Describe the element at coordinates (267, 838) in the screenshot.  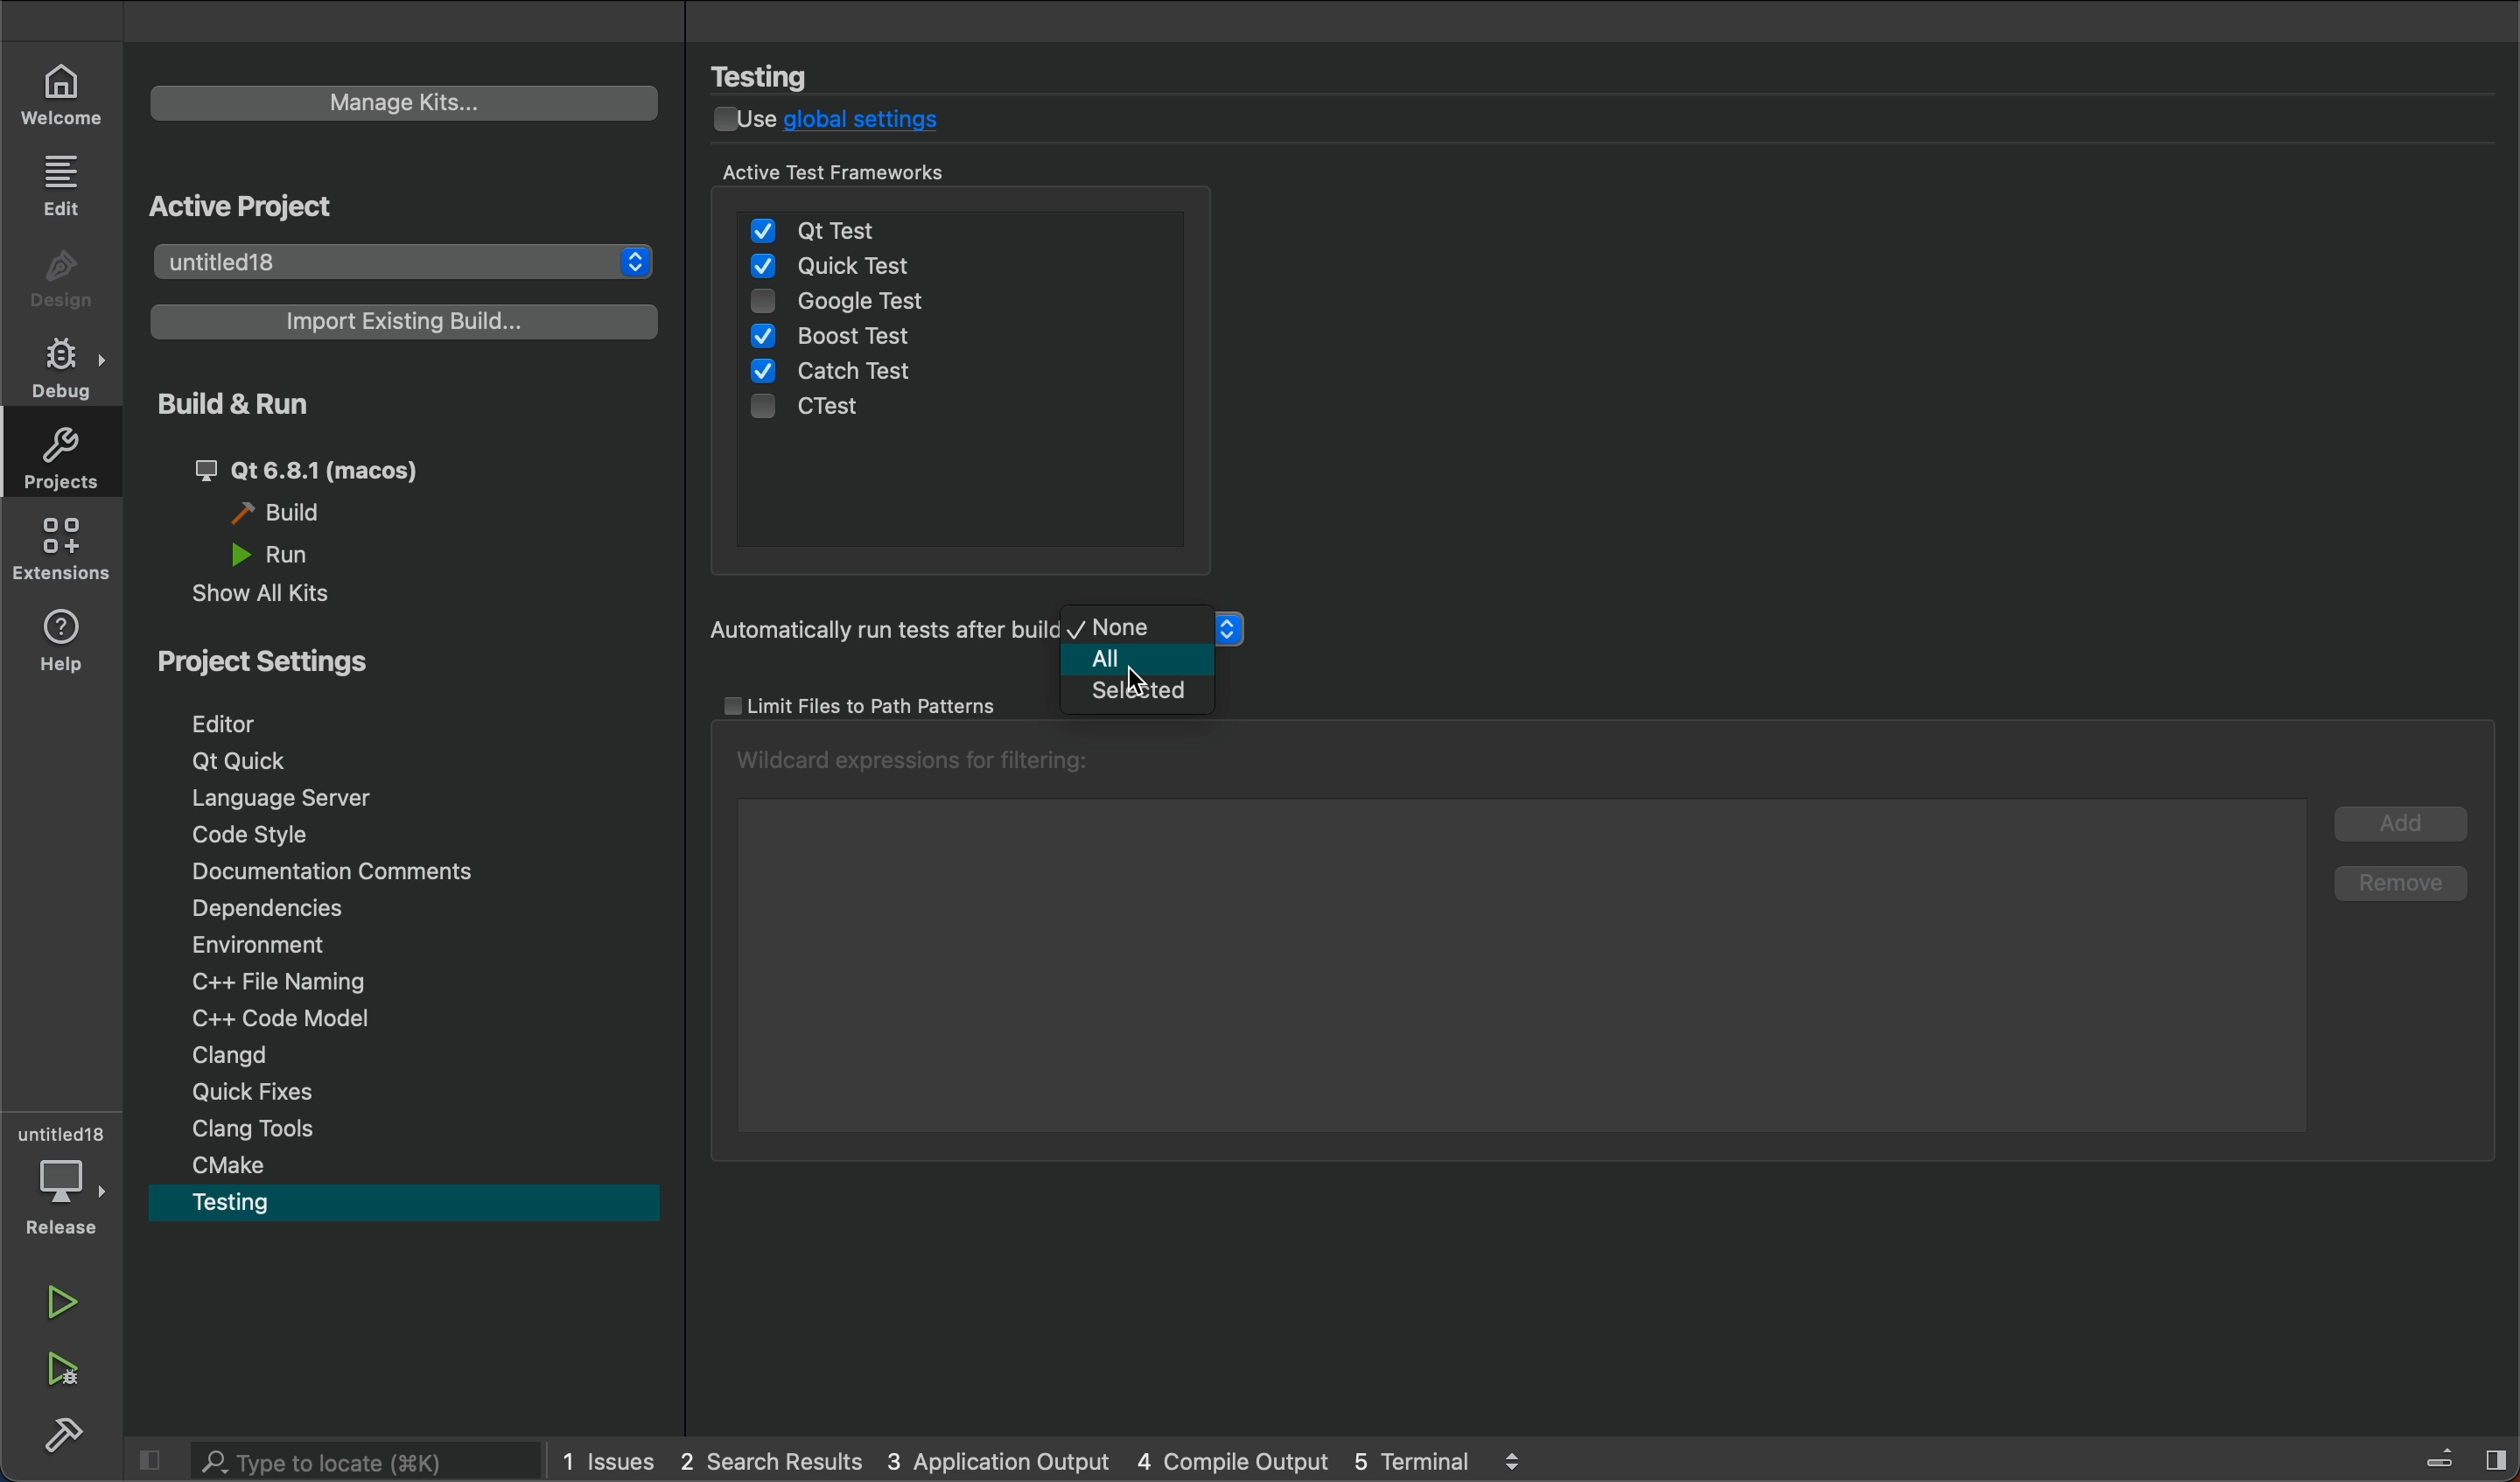
I see `code style` at that location.